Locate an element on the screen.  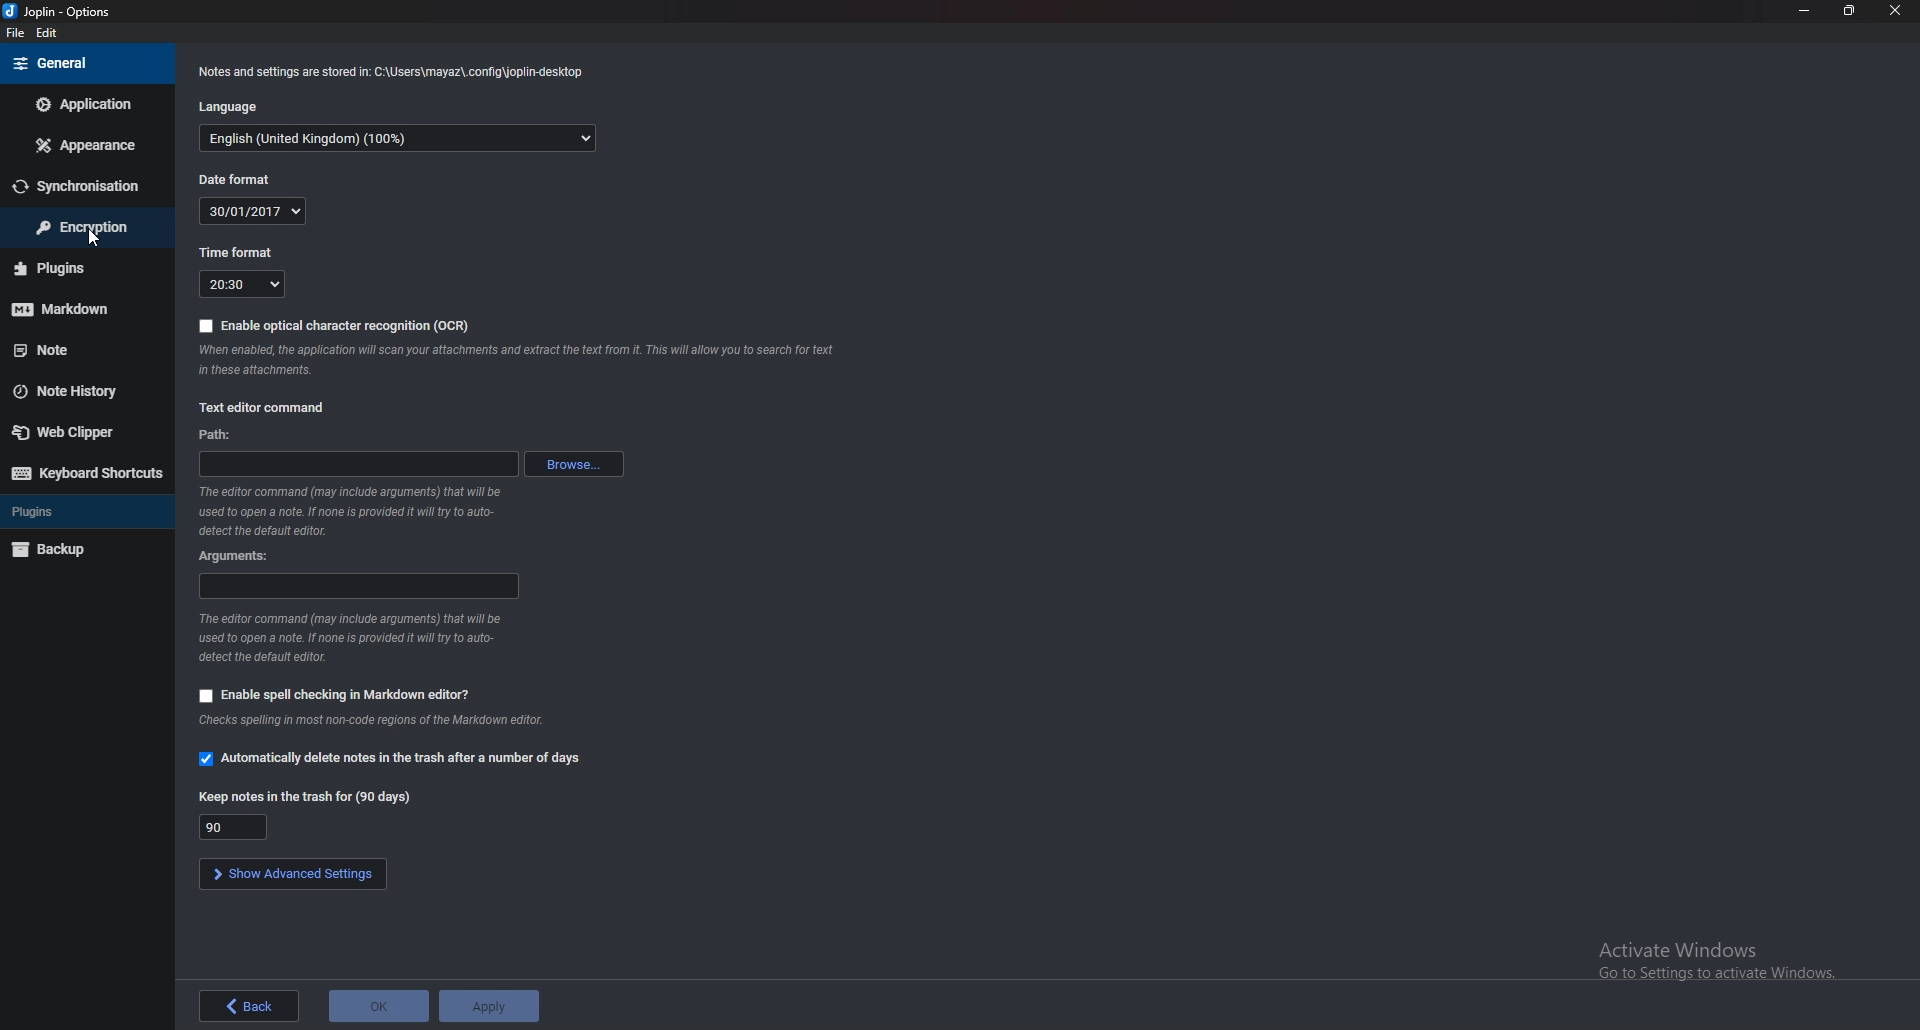
time format is located at coordinates (237, 252).